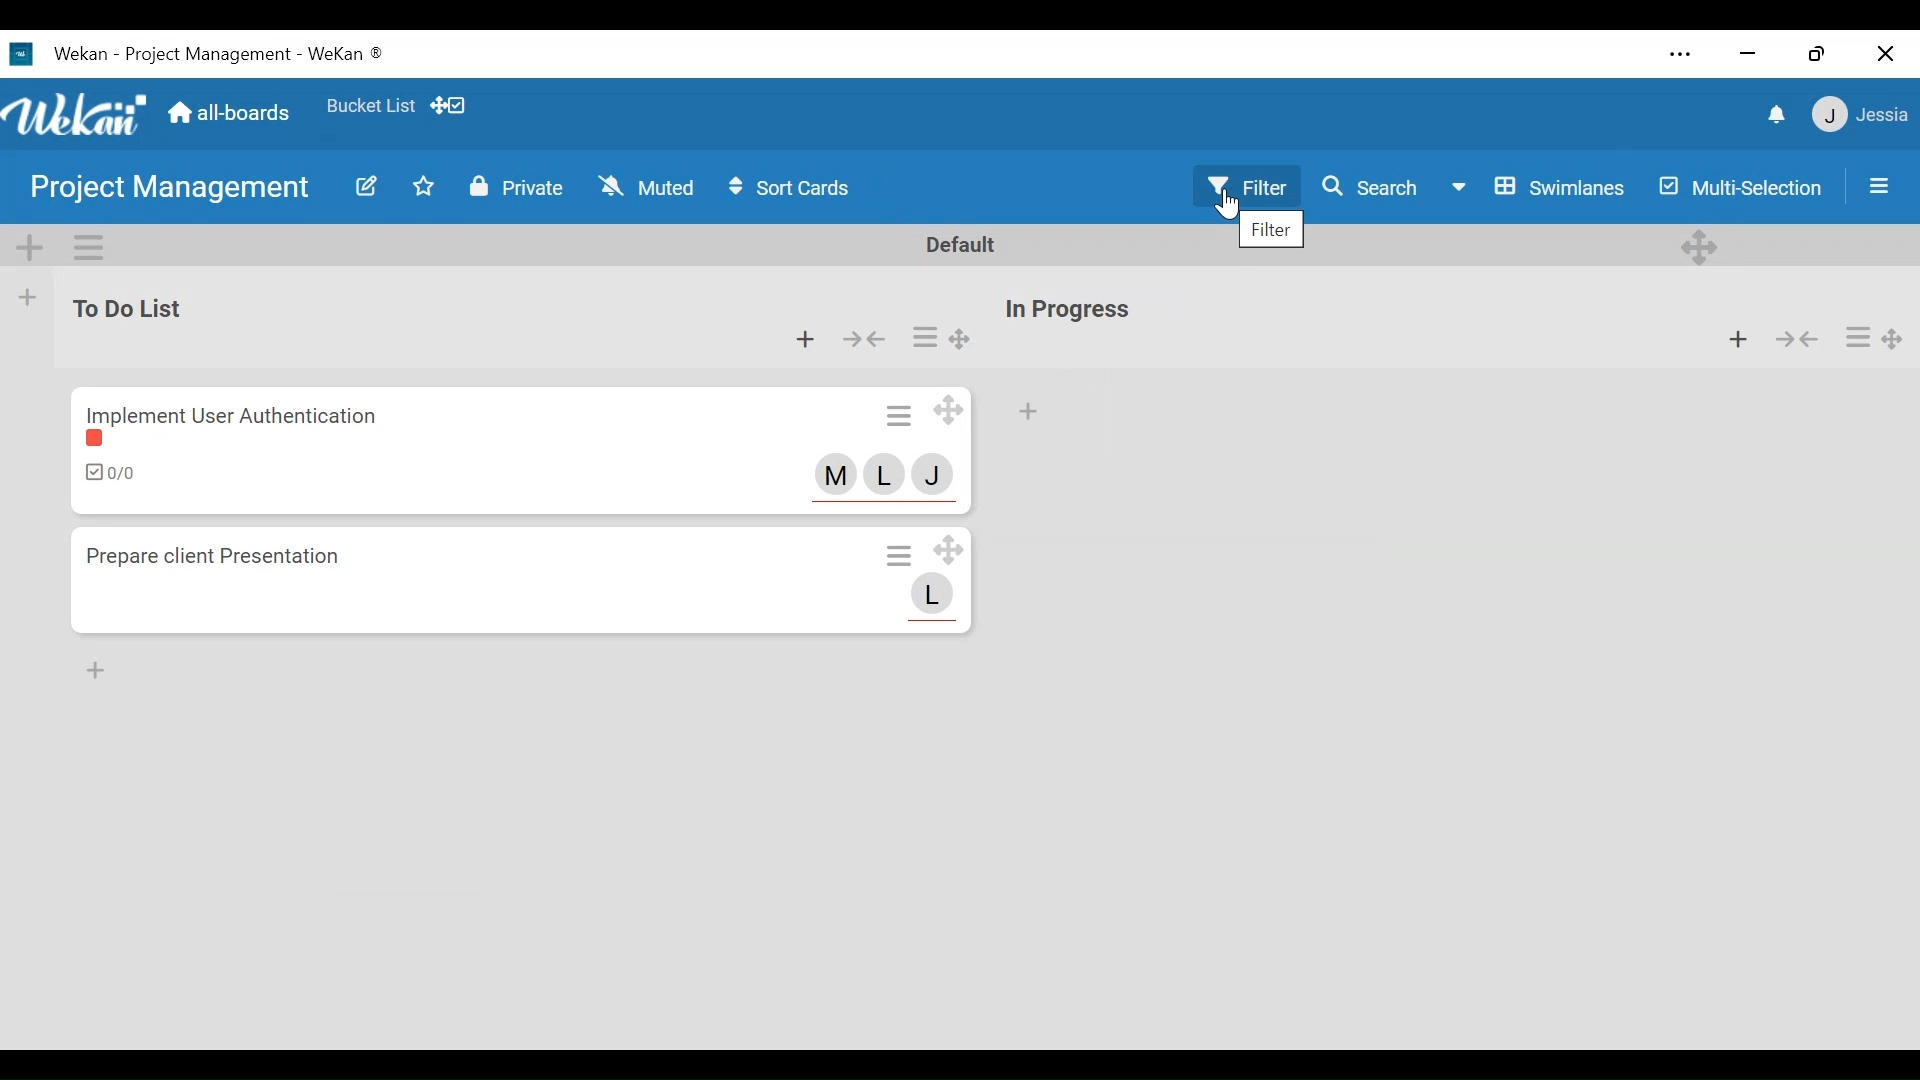 The image size is (1920, 1080). What do you see at coordinates (232, 408) in the screenshot?
I see `Implement user authentication` at bounding box center [232, 408].